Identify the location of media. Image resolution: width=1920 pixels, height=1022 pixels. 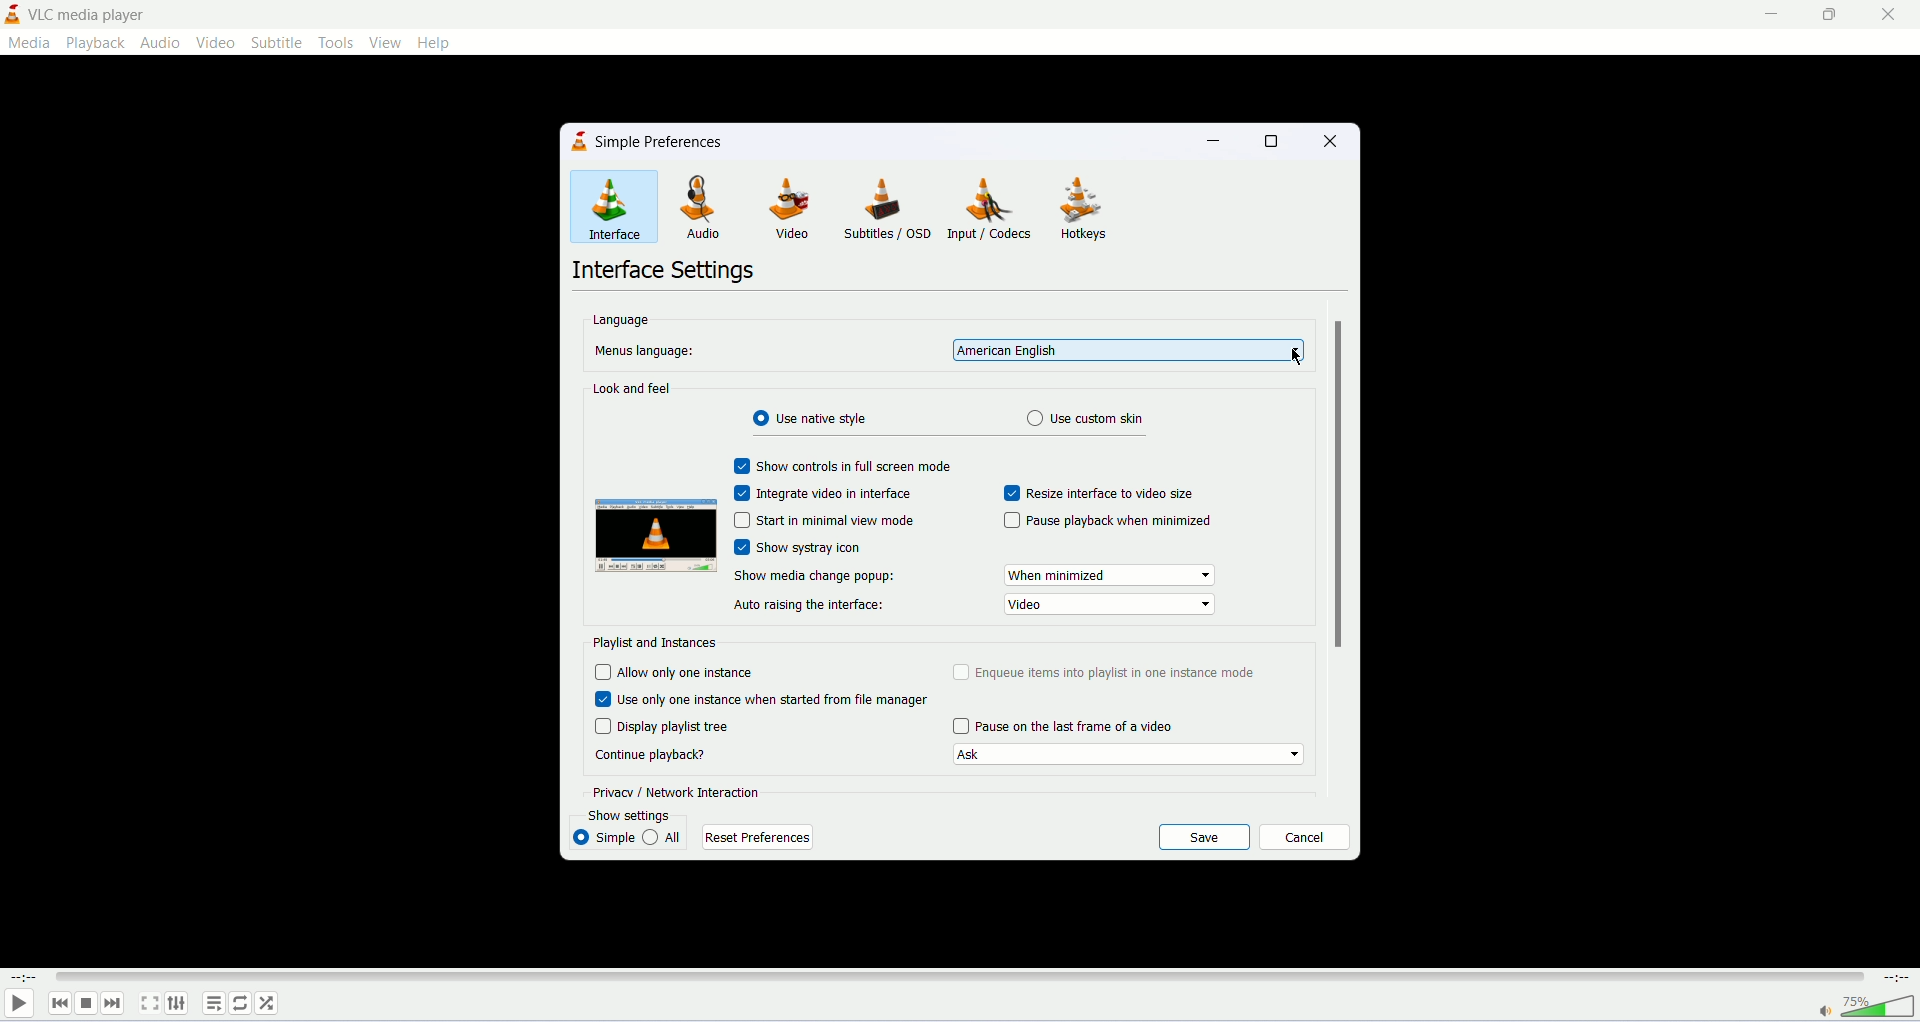
(29, 44).